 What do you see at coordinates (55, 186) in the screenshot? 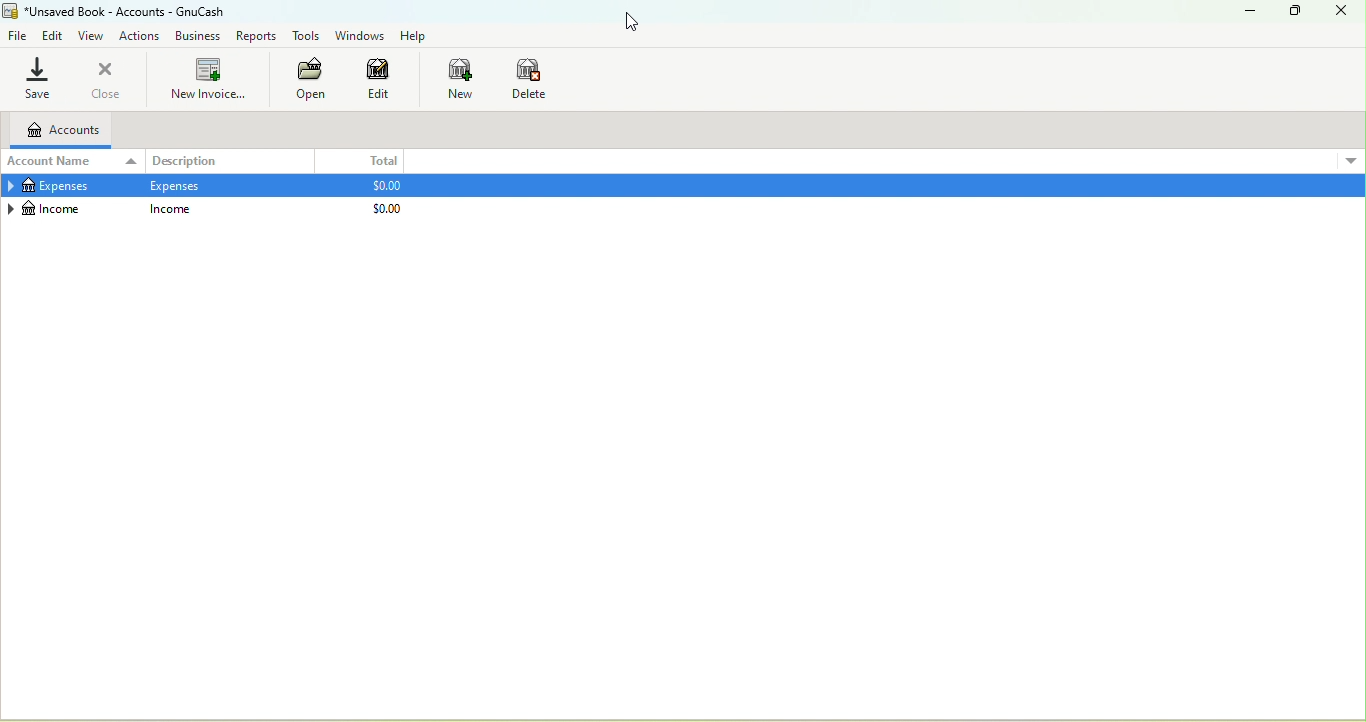
I see `Expenses` at bounding box center [55, 186].